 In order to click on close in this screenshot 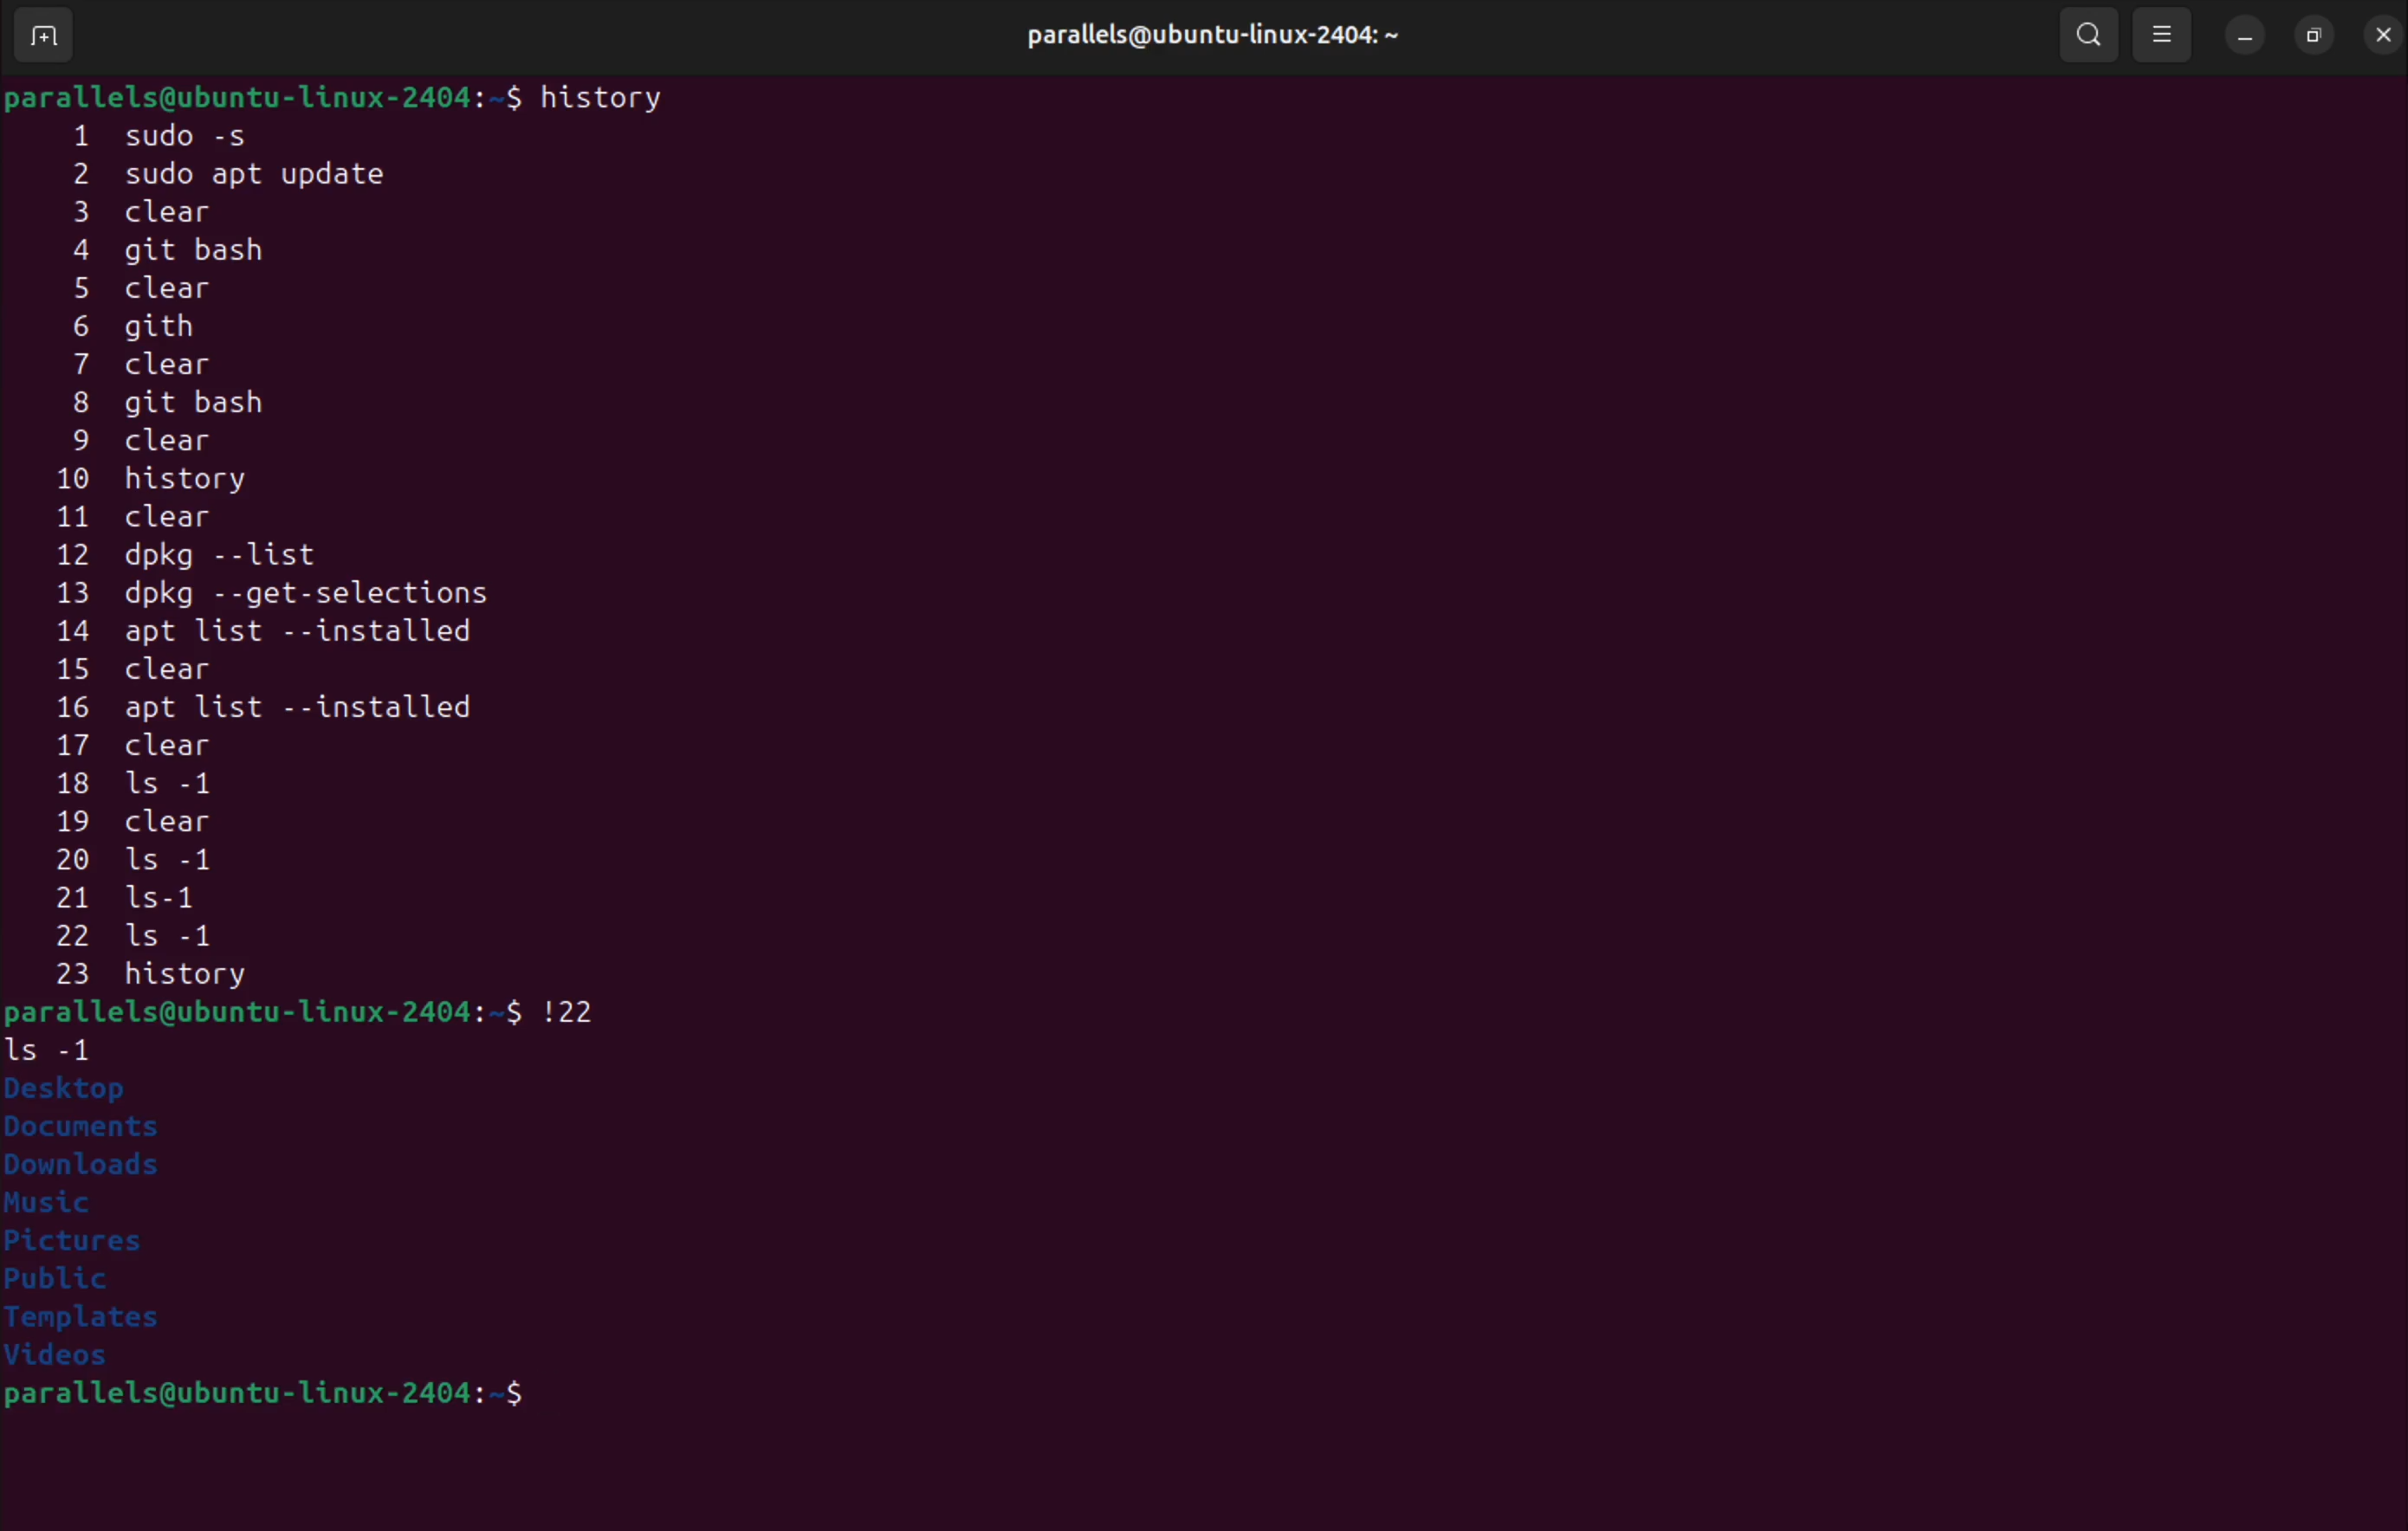, I will do `click(2379, 30)`.